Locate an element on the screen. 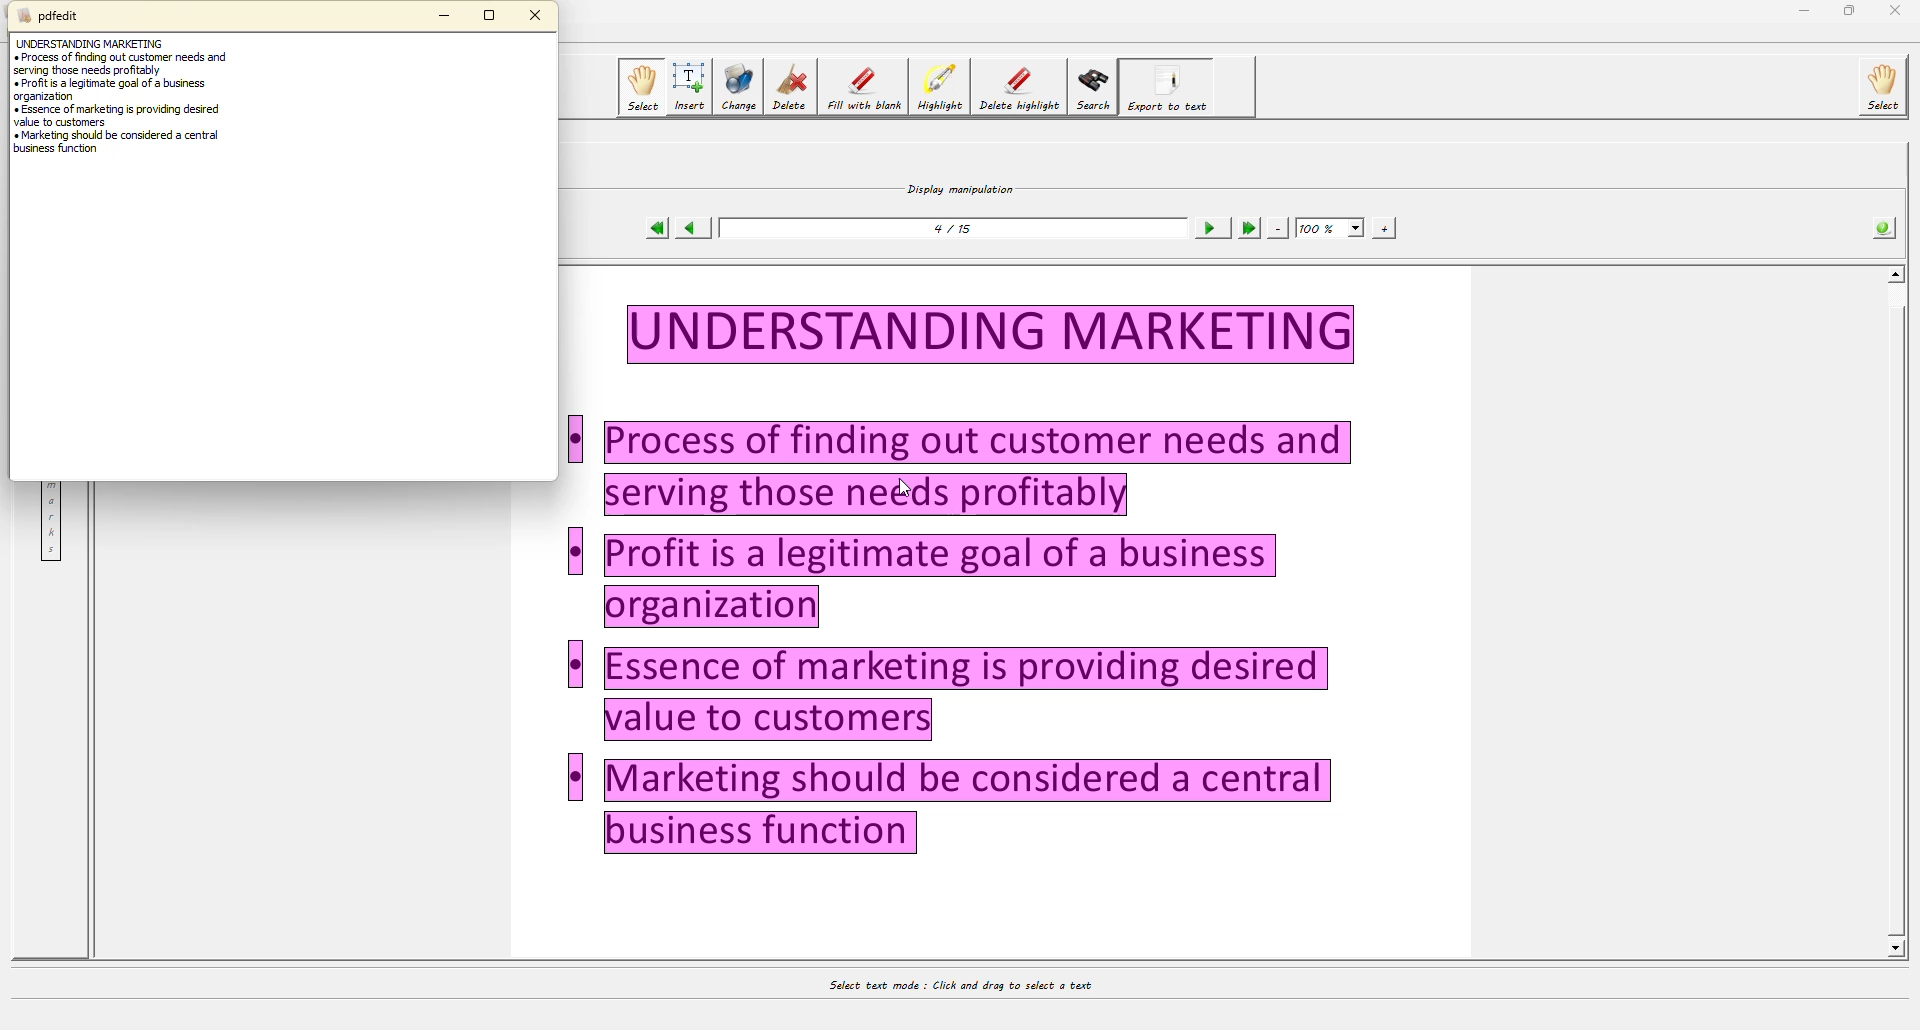 This screenshot has width=1920, height=1030. 100% is located at coordinates (1328, 226).